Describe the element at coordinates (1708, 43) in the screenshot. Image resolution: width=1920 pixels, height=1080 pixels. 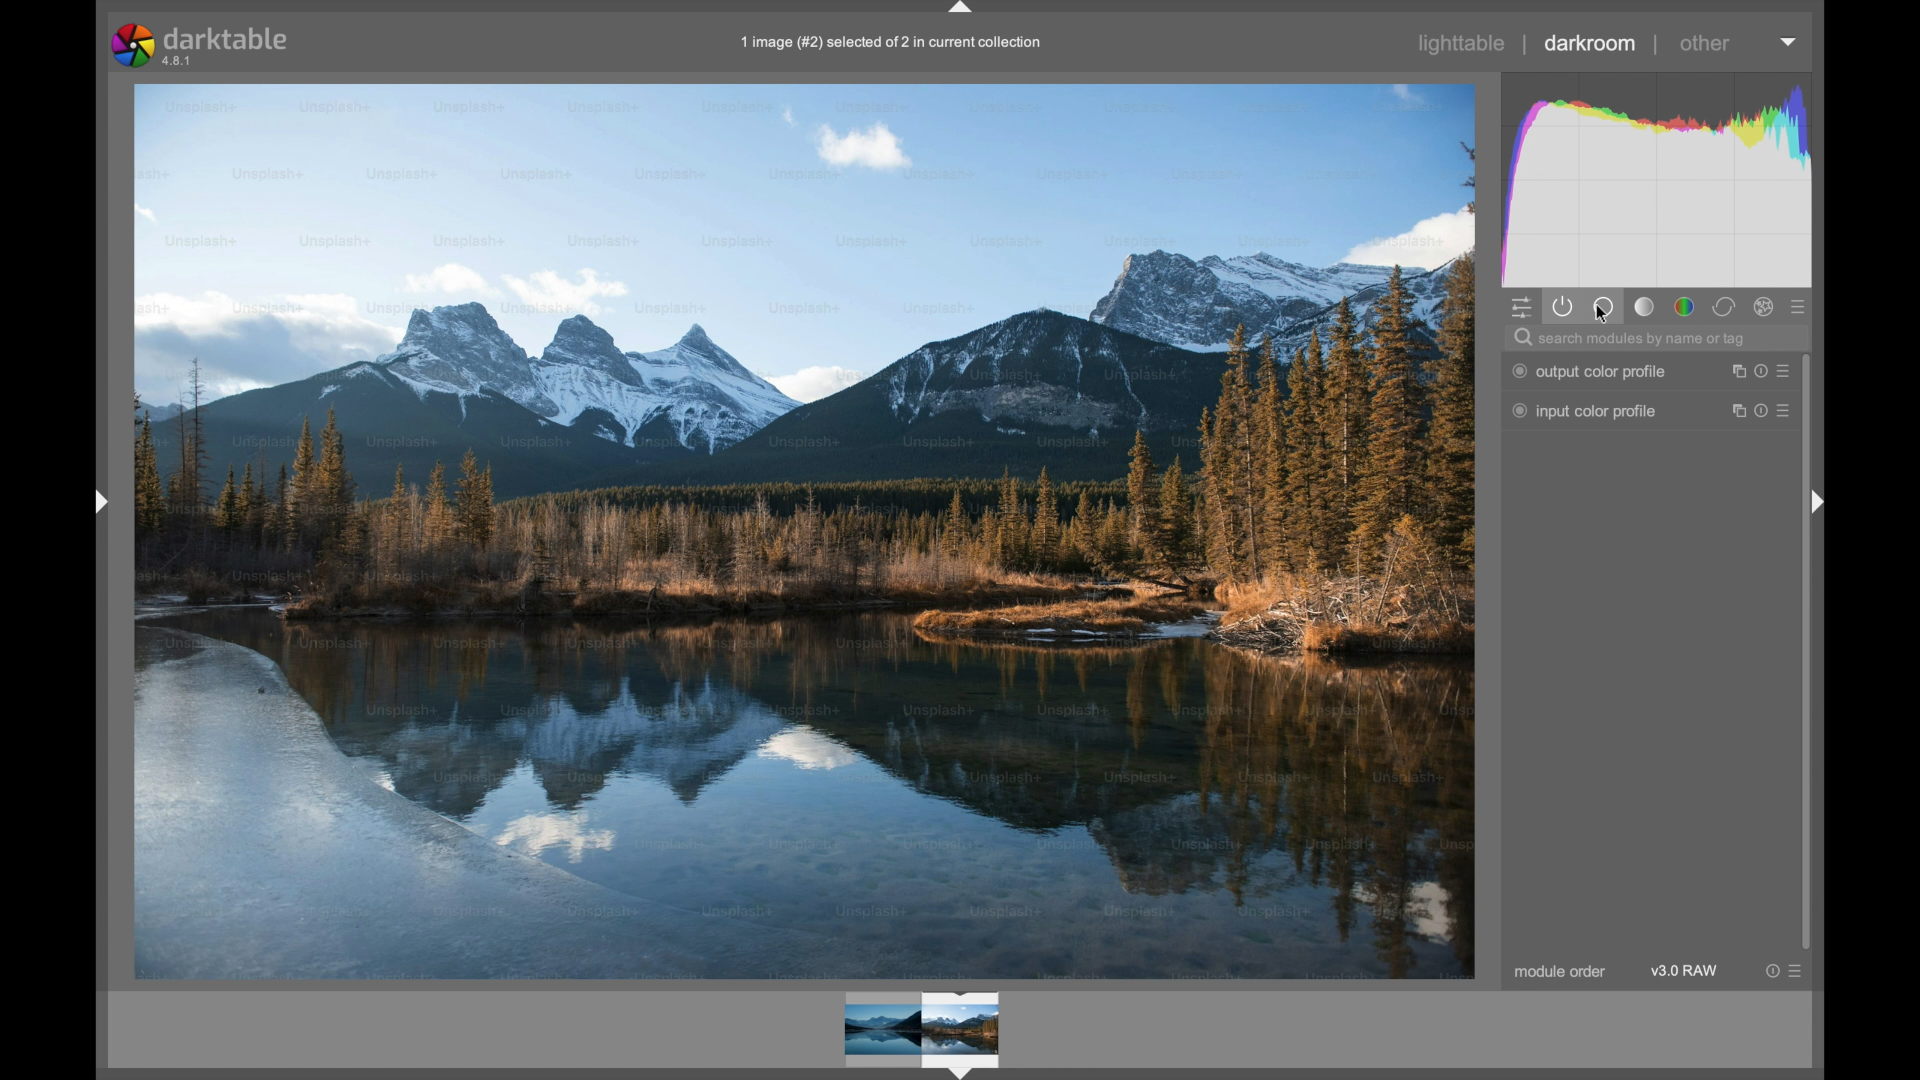
I see `other` at that location.